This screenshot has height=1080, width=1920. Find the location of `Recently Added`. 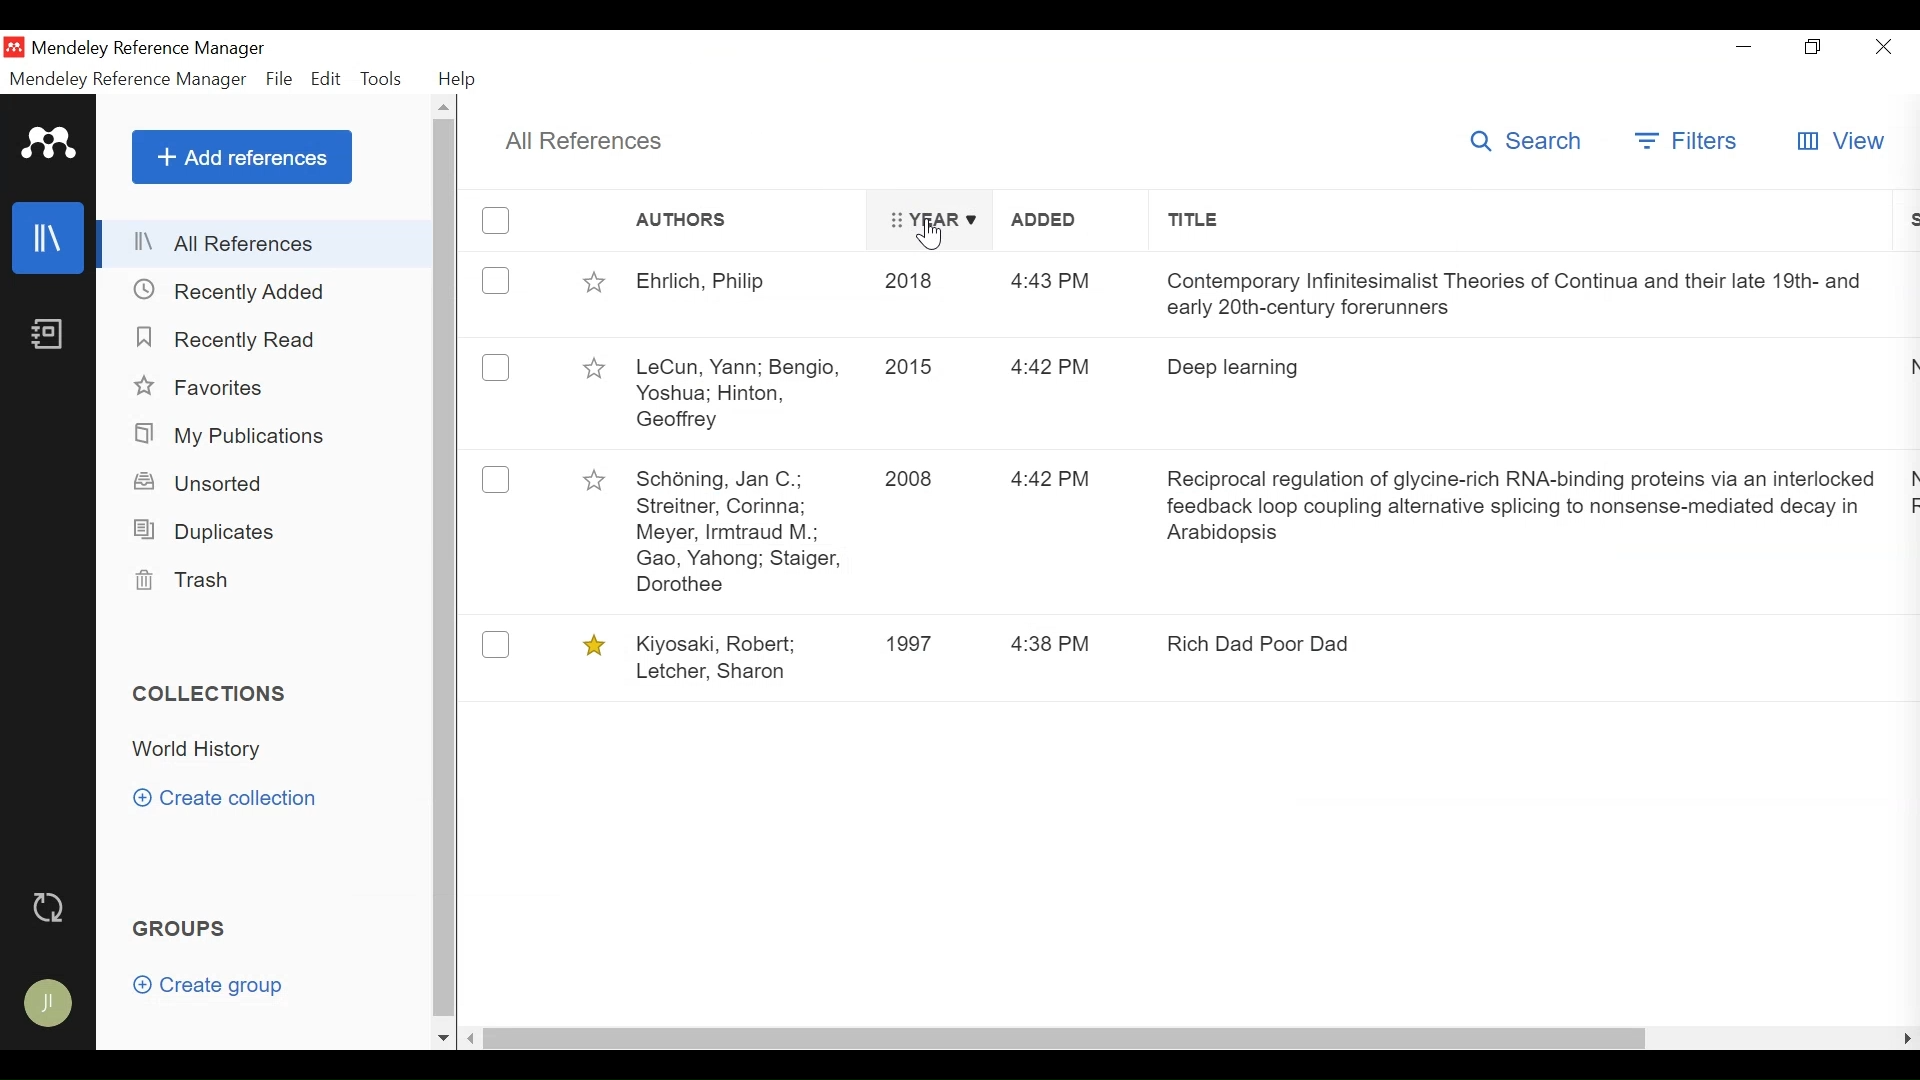

Recently Added is located at coordinates (233, 341).